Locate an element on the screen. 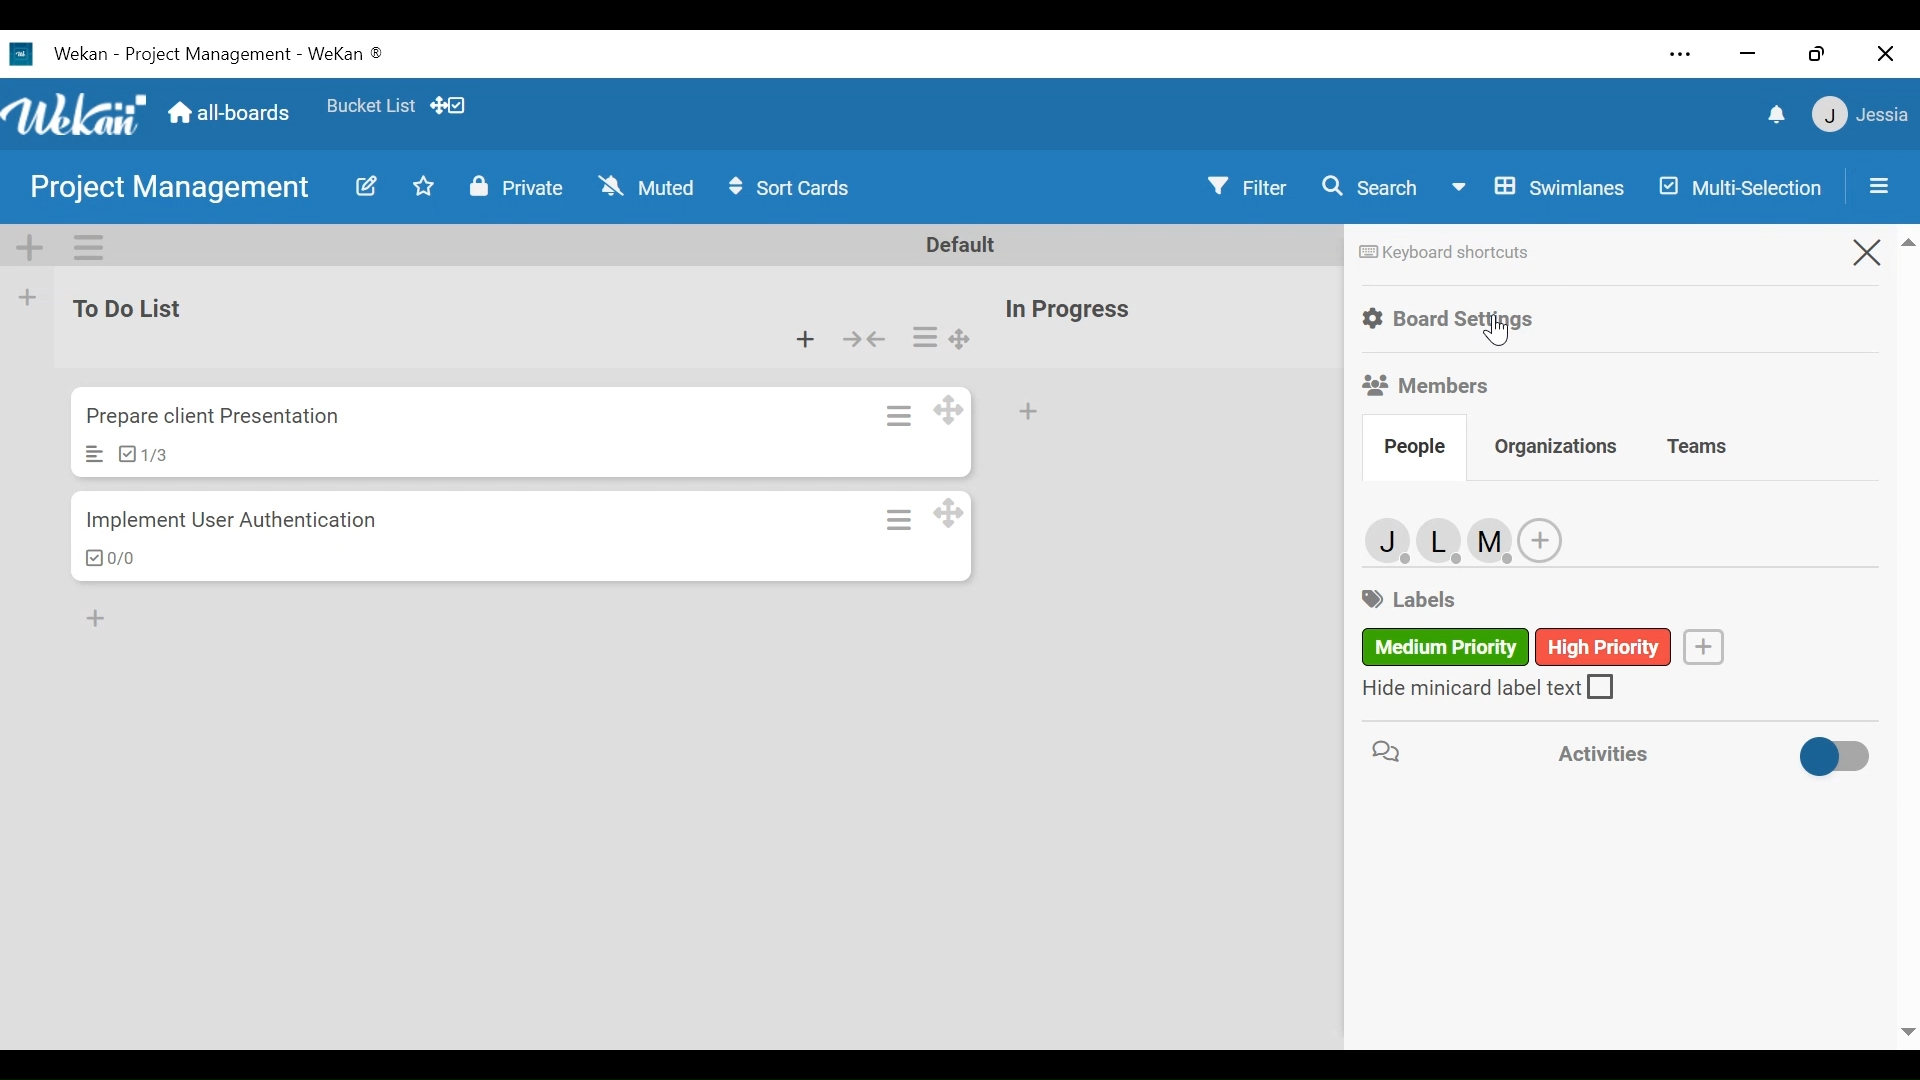 The image size is (1920, 1080). Description is located at coordinates (93, 454).